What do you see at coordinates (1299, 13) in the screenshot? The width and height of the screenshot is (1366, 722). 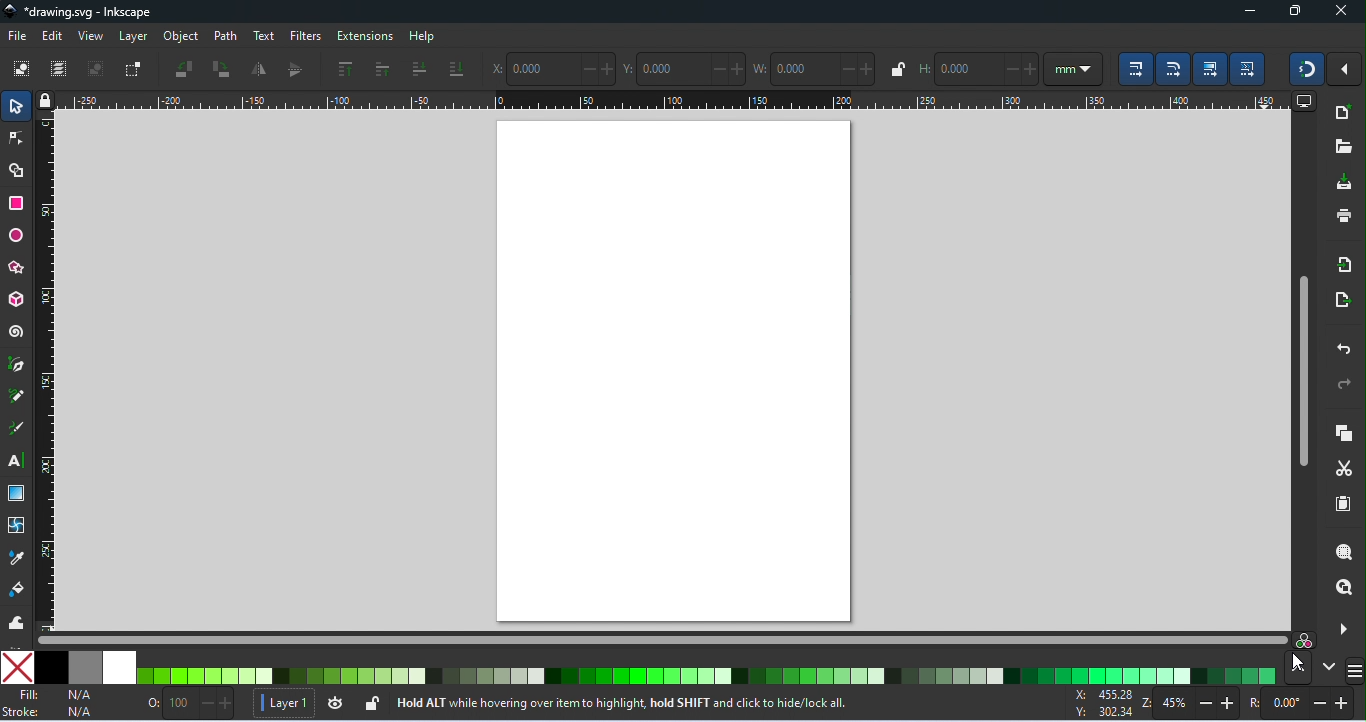 I see `maximize` at bounding box center [1299, 13].